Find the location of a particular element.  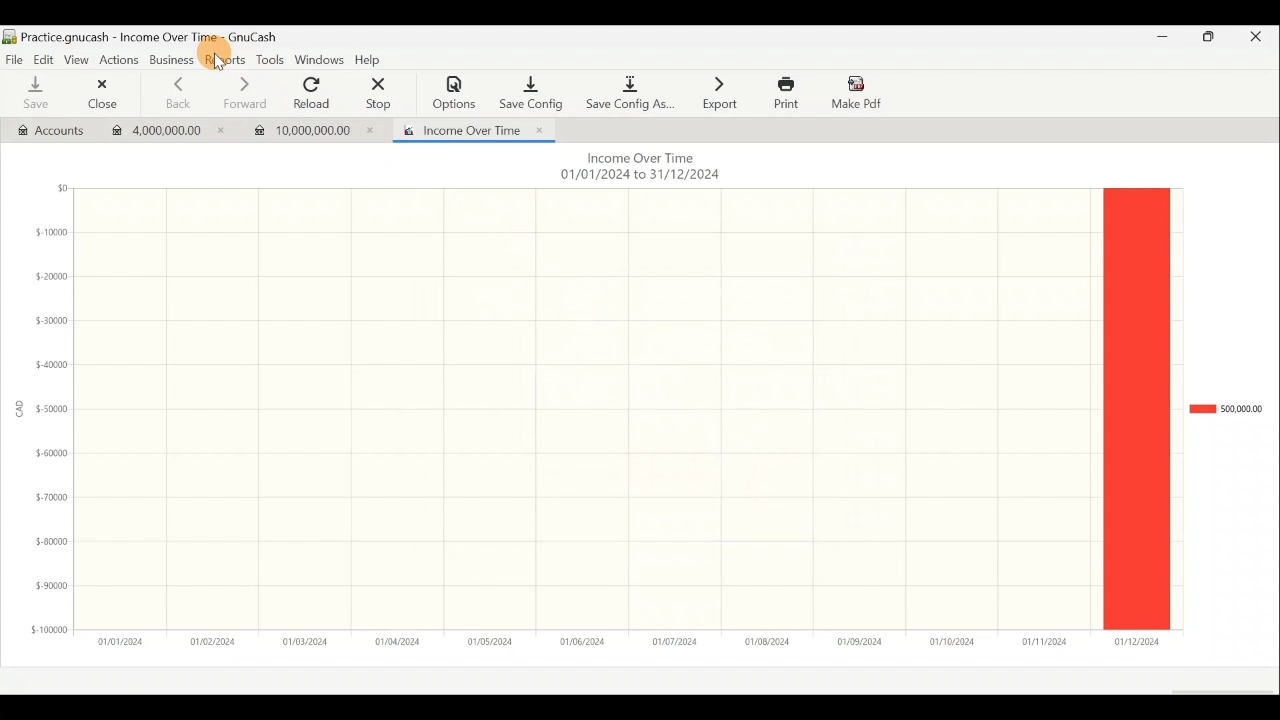

Accounts is located at coordinates (47, 129).